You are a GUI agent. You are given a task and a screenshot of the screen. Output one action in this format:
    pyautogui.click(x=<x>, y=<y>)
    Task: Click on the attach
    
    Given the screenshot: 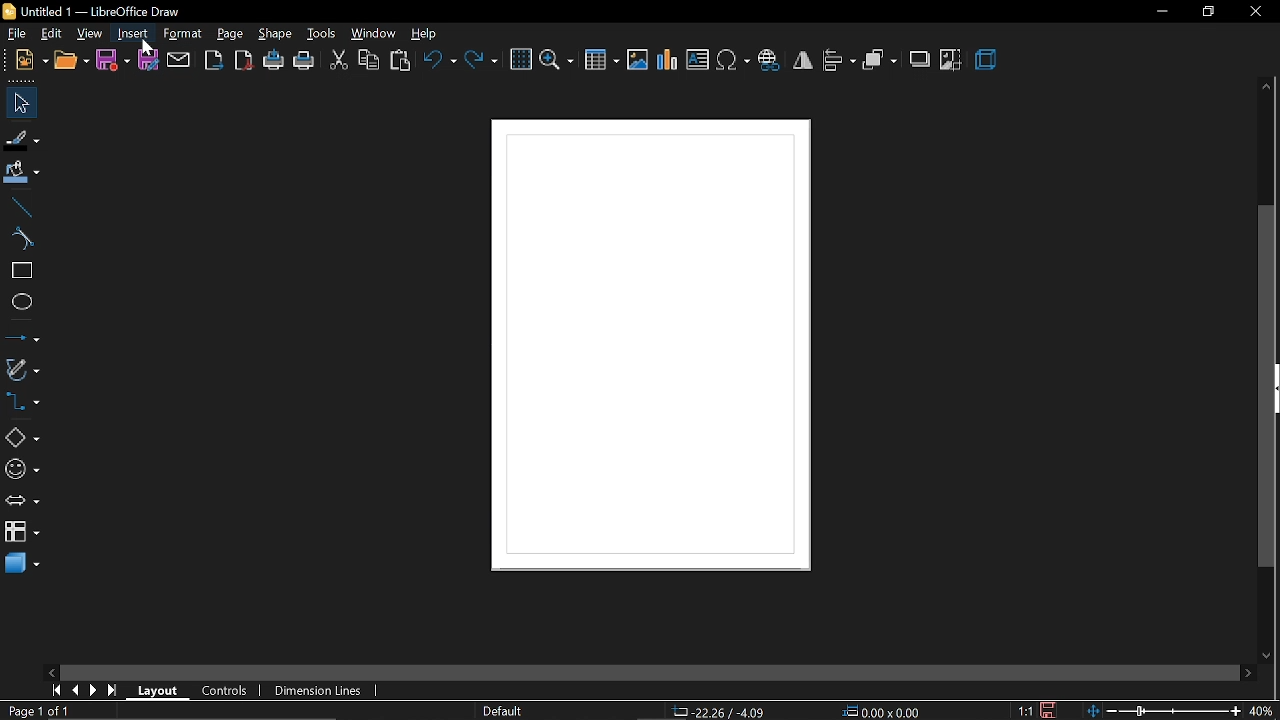 What is the action you would take?
    pyautogui.click(x=179, y=62)
    